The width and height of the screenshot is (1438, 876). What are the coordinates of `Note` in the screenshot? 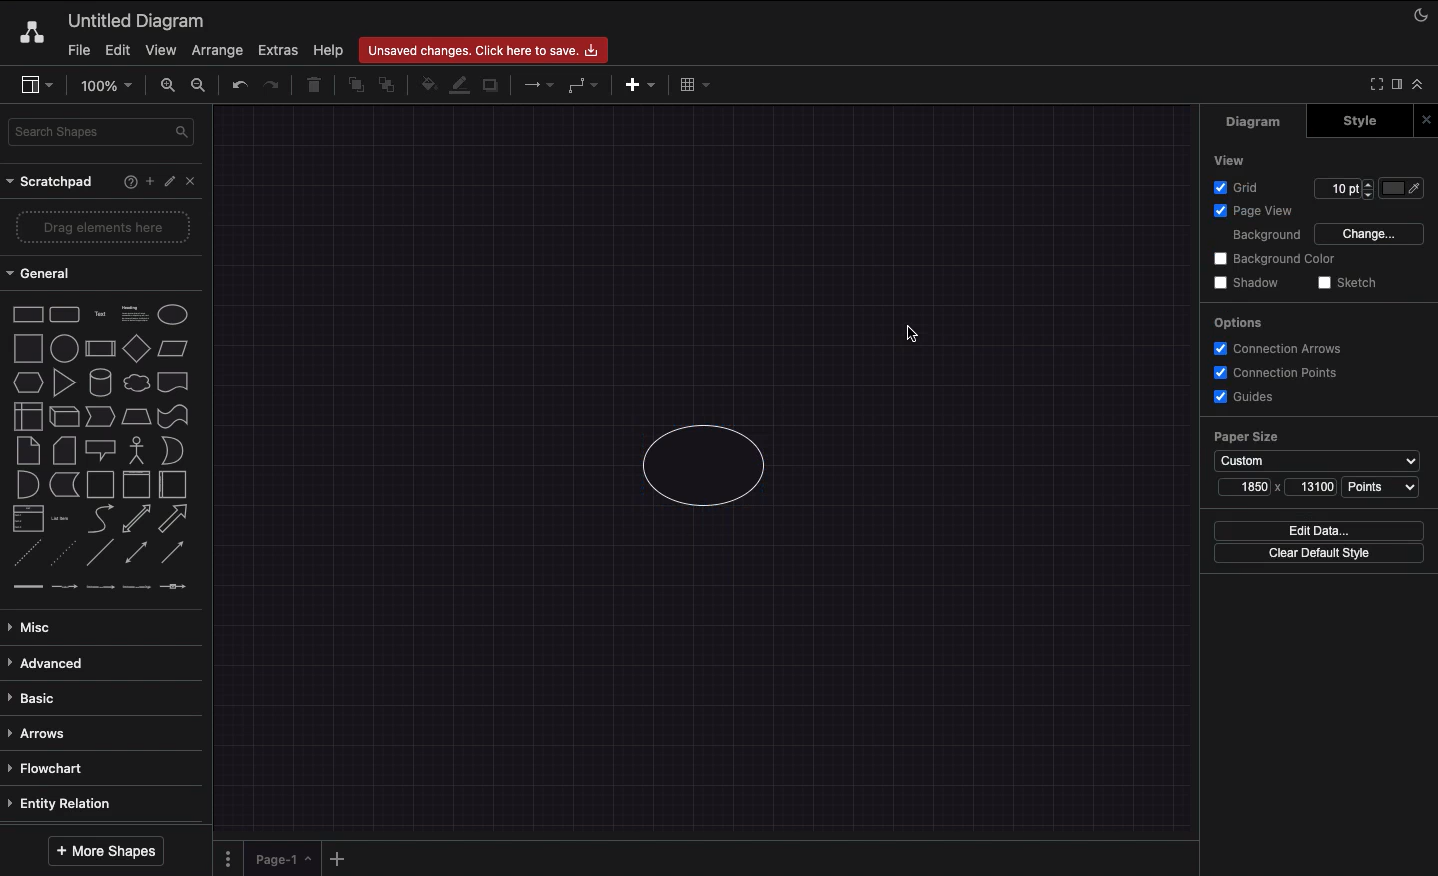 It's located at (26, 451).